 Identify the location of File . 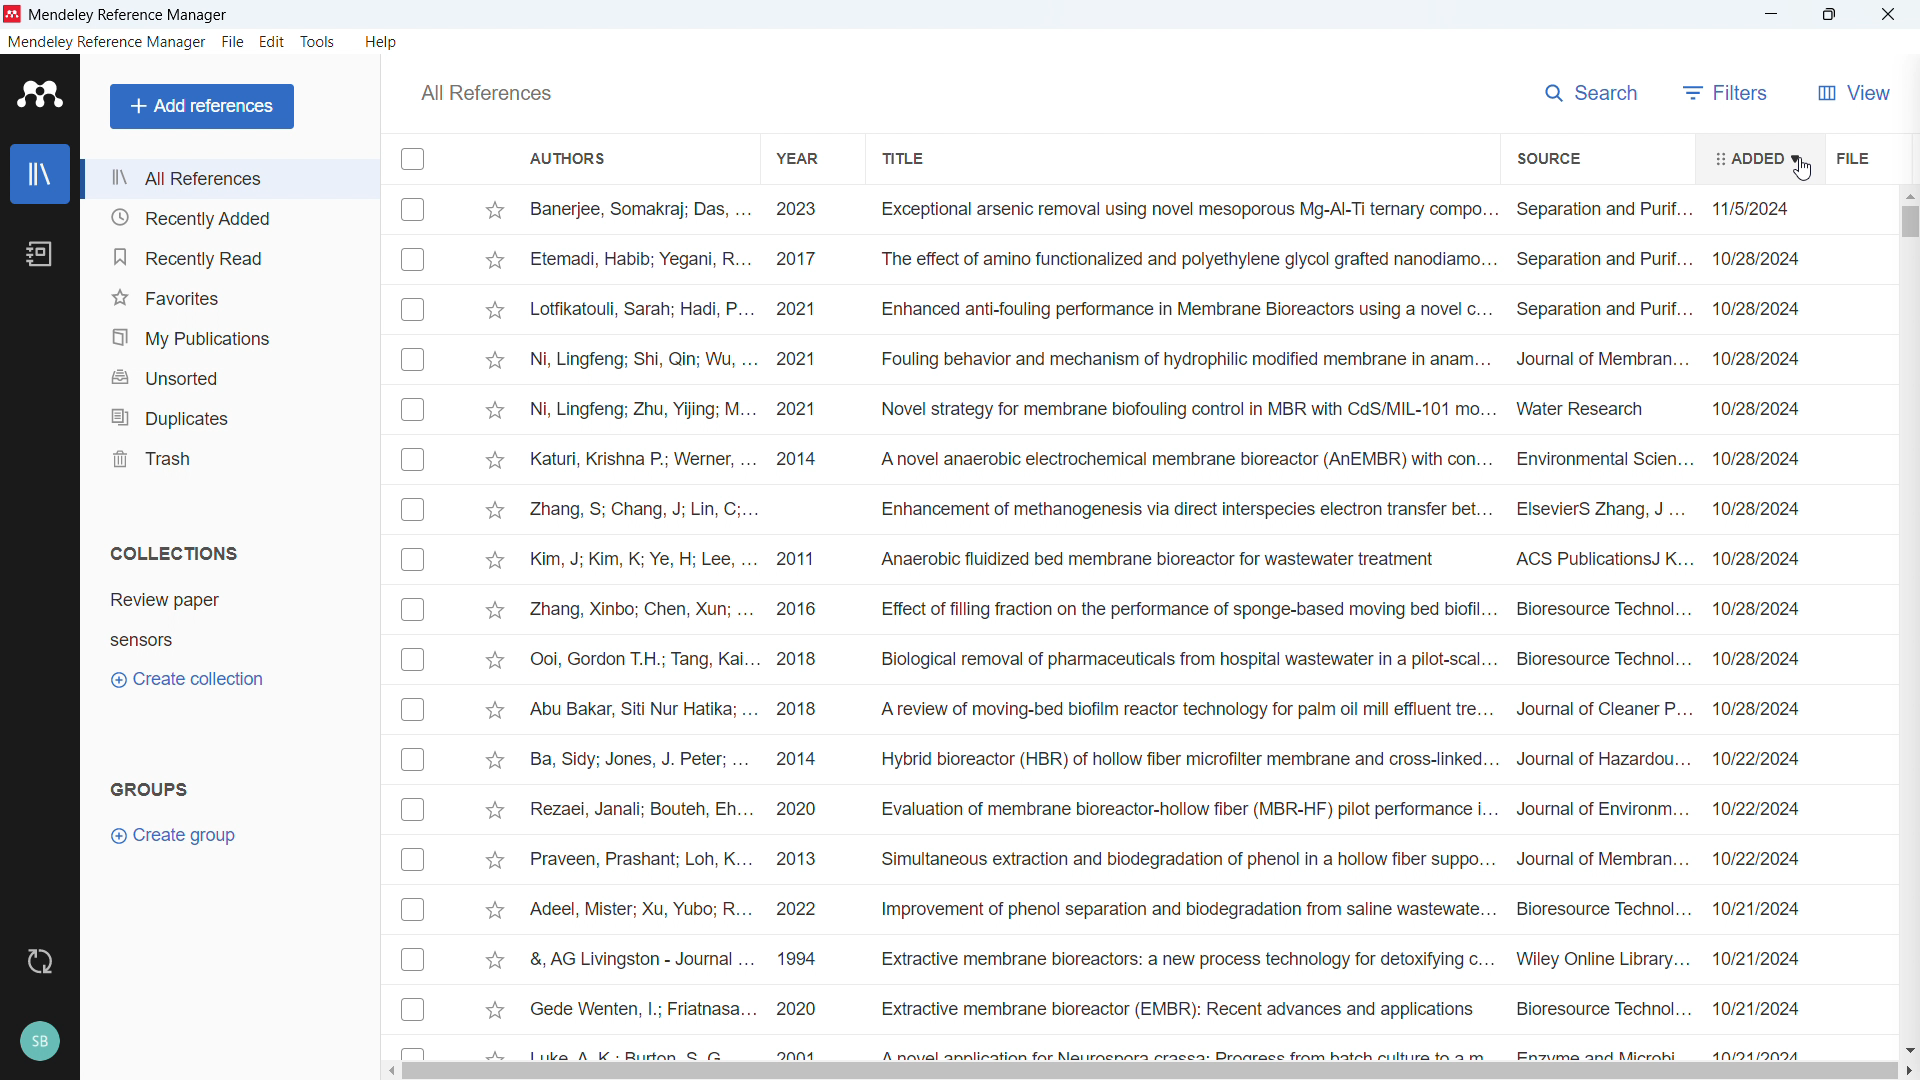
(1856, 156).